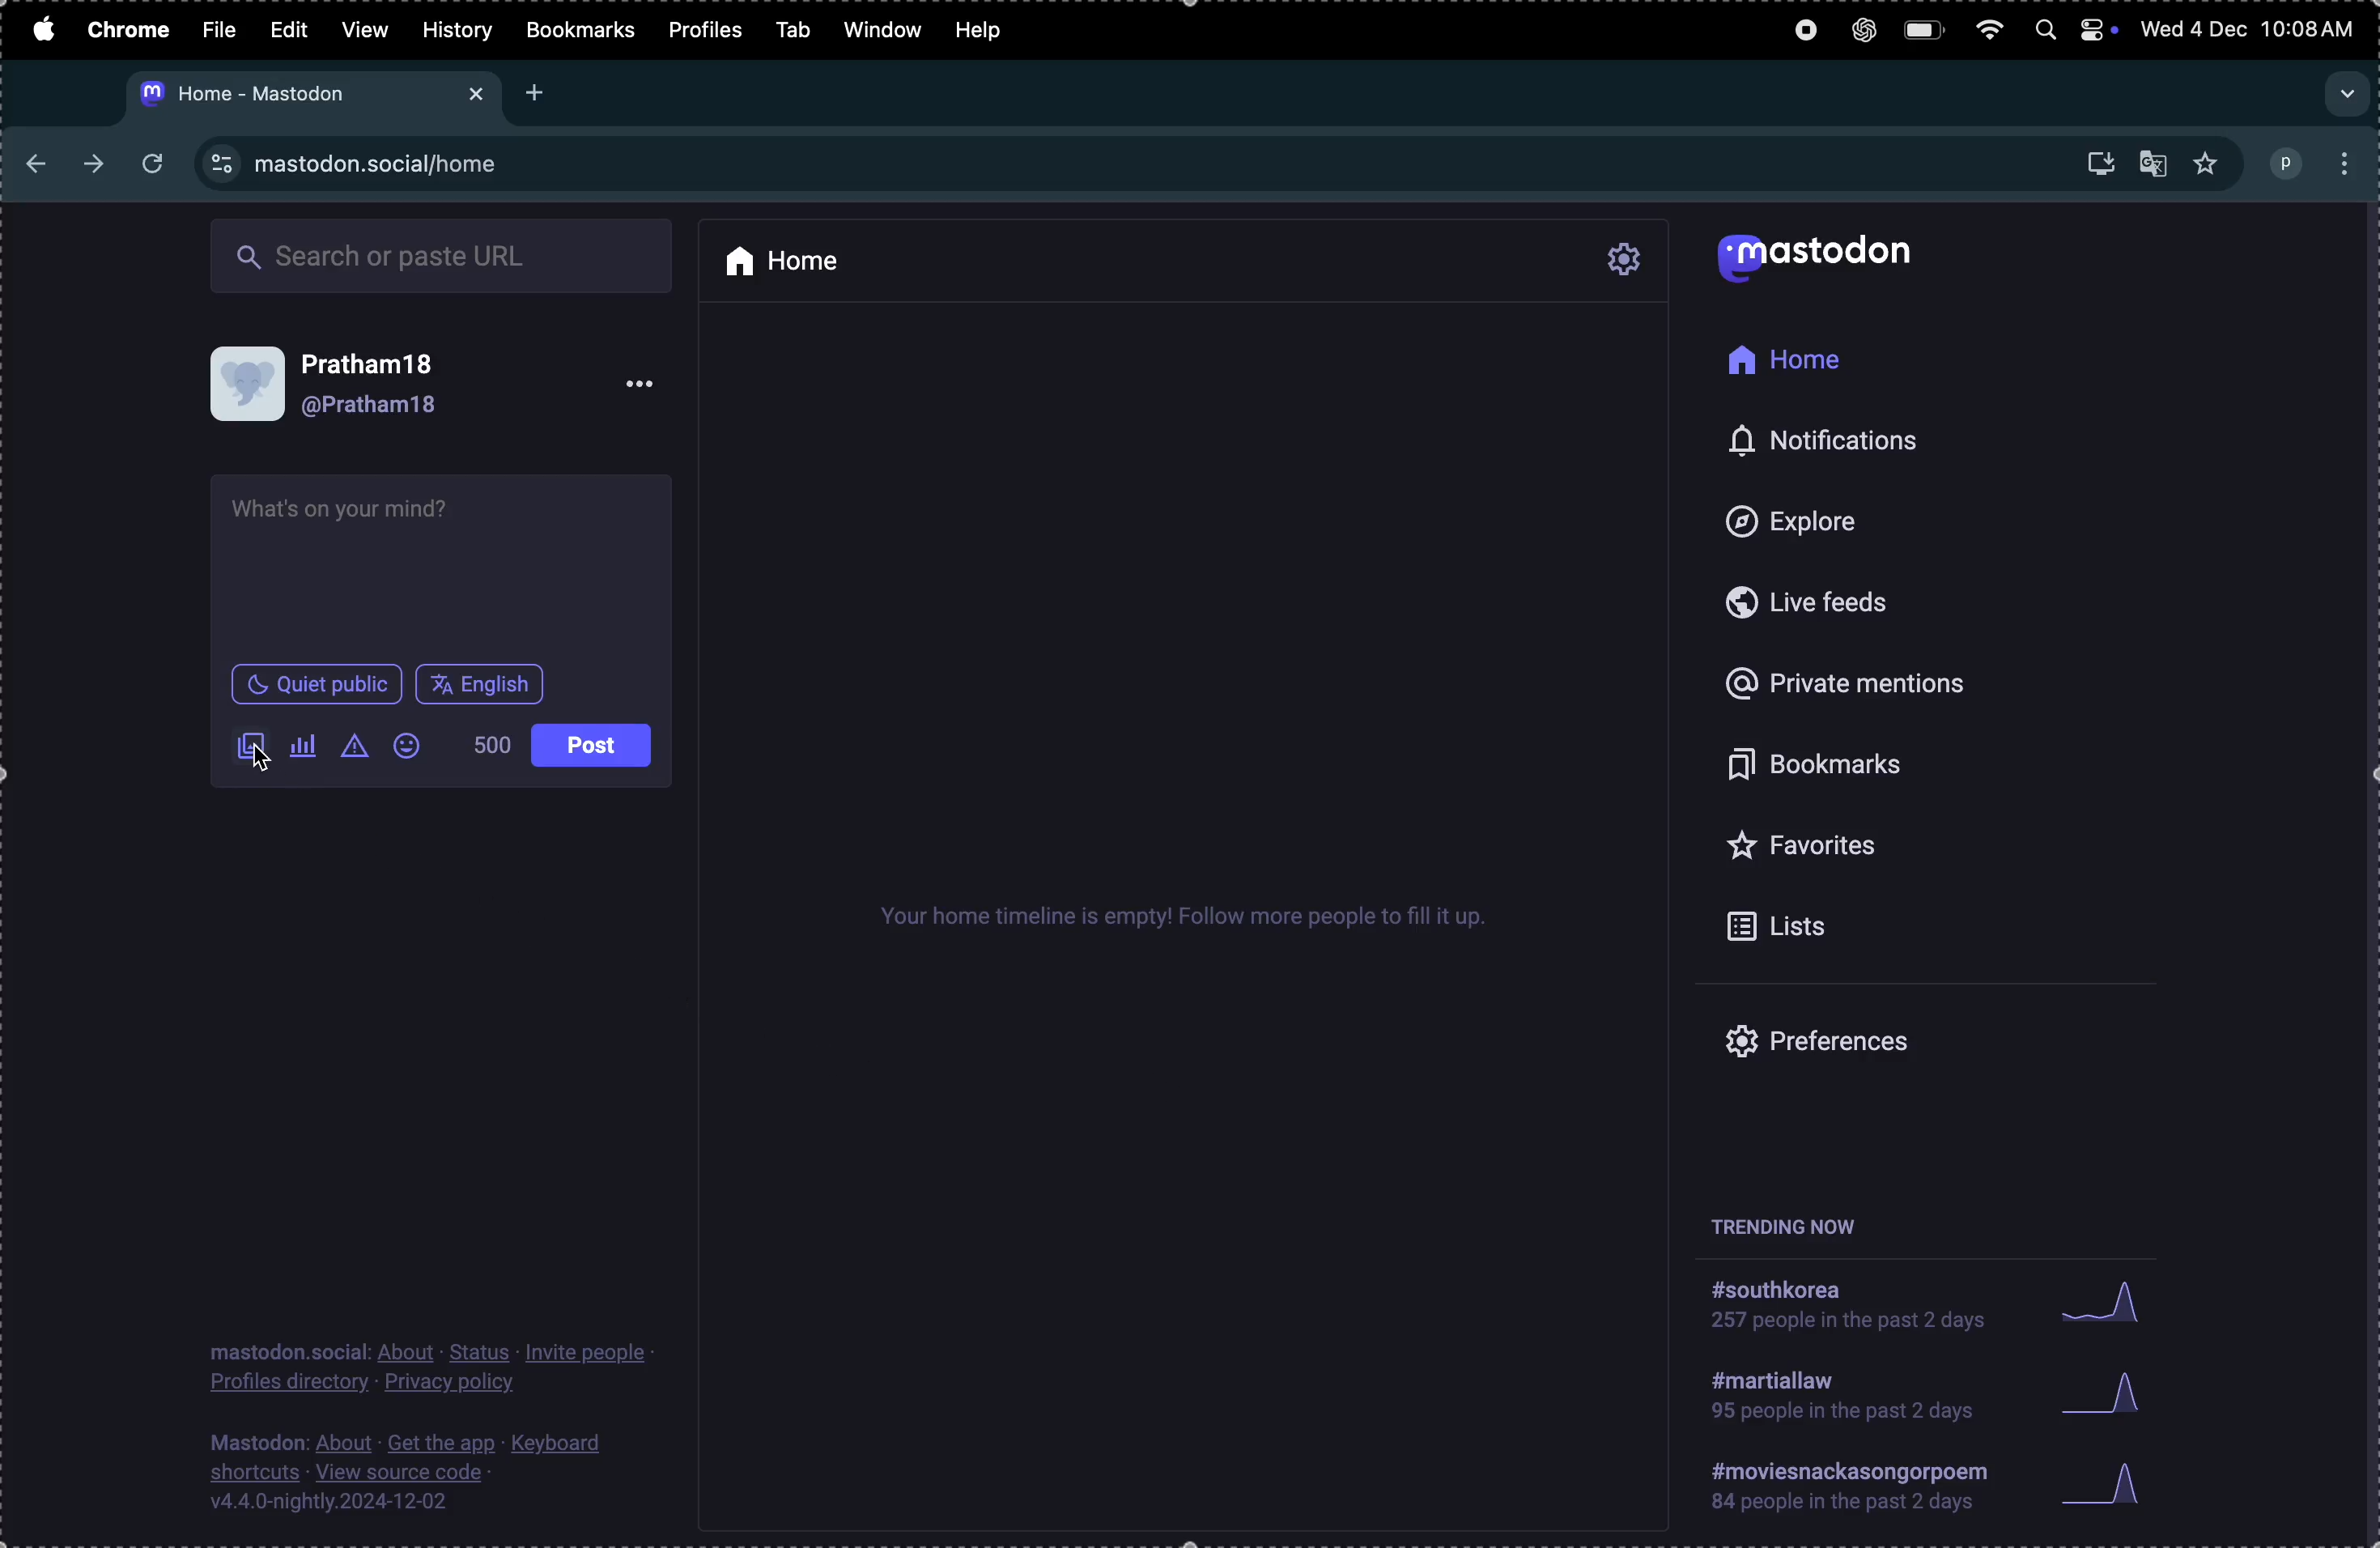  What do you see at coordinates (1815, 514) in the screenshot?
I see `Explore` at bounding box center [1815, 514].